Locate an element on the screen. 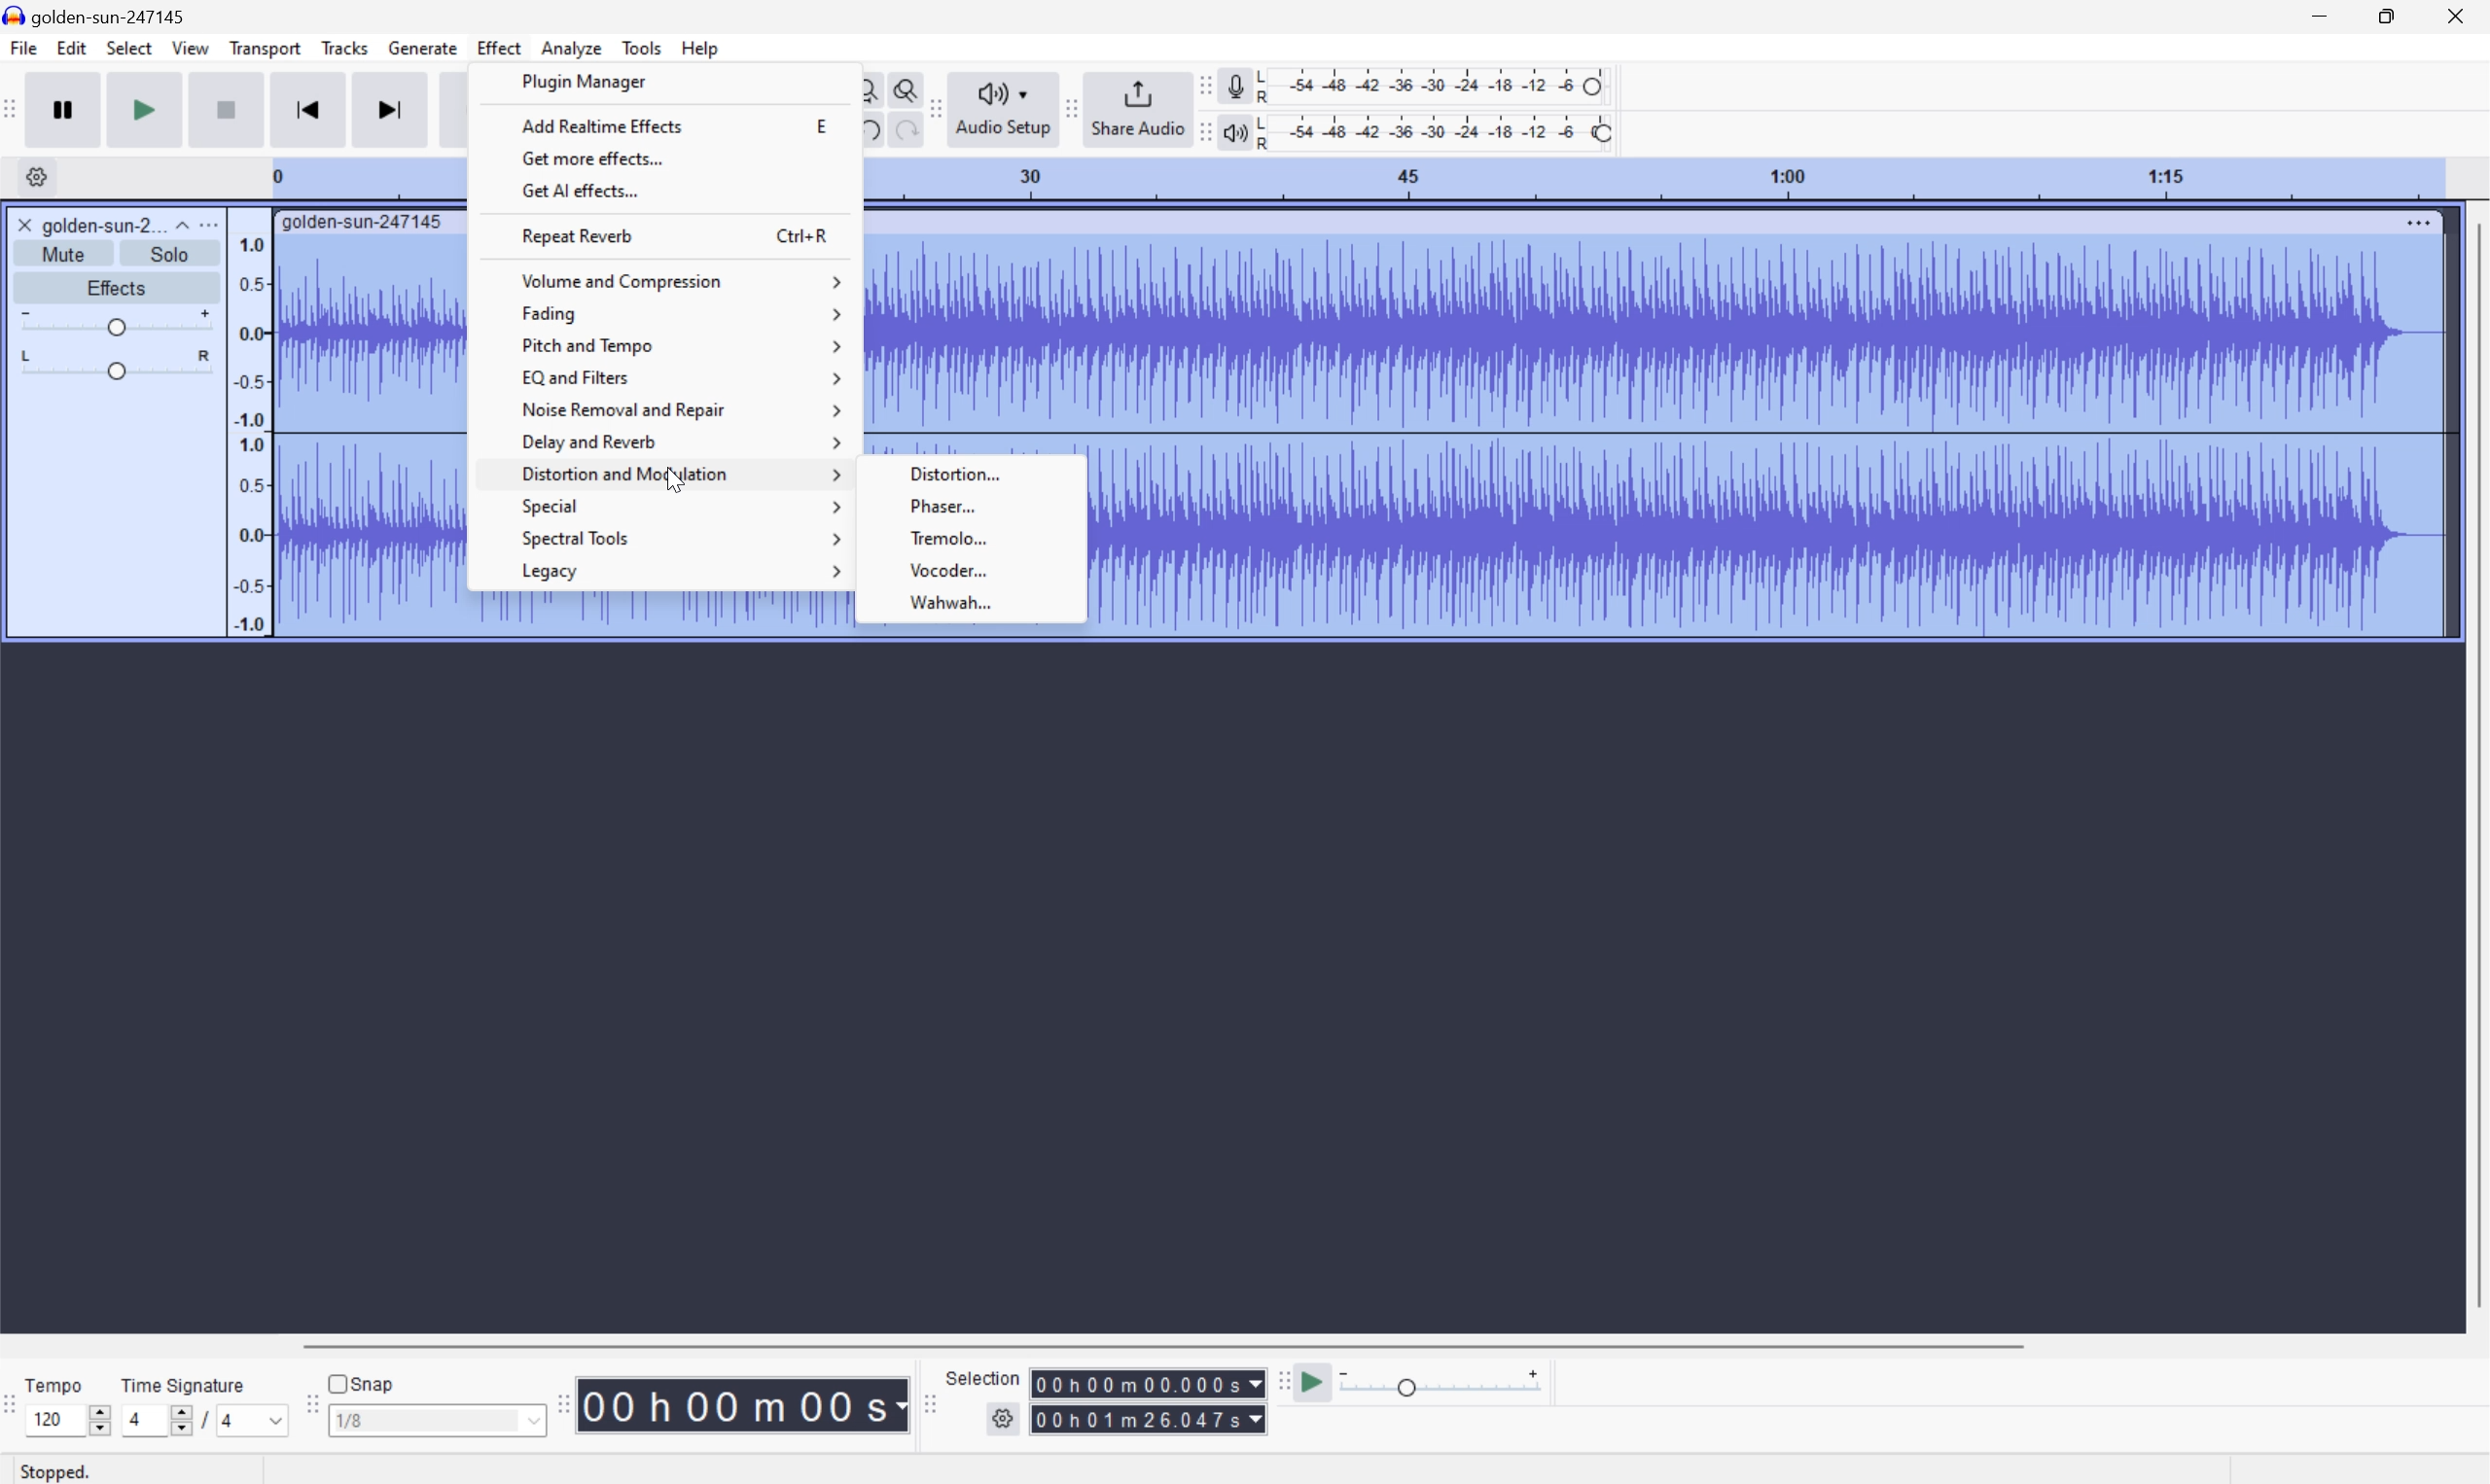  Playback level: 100% is located at coordinates (1438, 131).